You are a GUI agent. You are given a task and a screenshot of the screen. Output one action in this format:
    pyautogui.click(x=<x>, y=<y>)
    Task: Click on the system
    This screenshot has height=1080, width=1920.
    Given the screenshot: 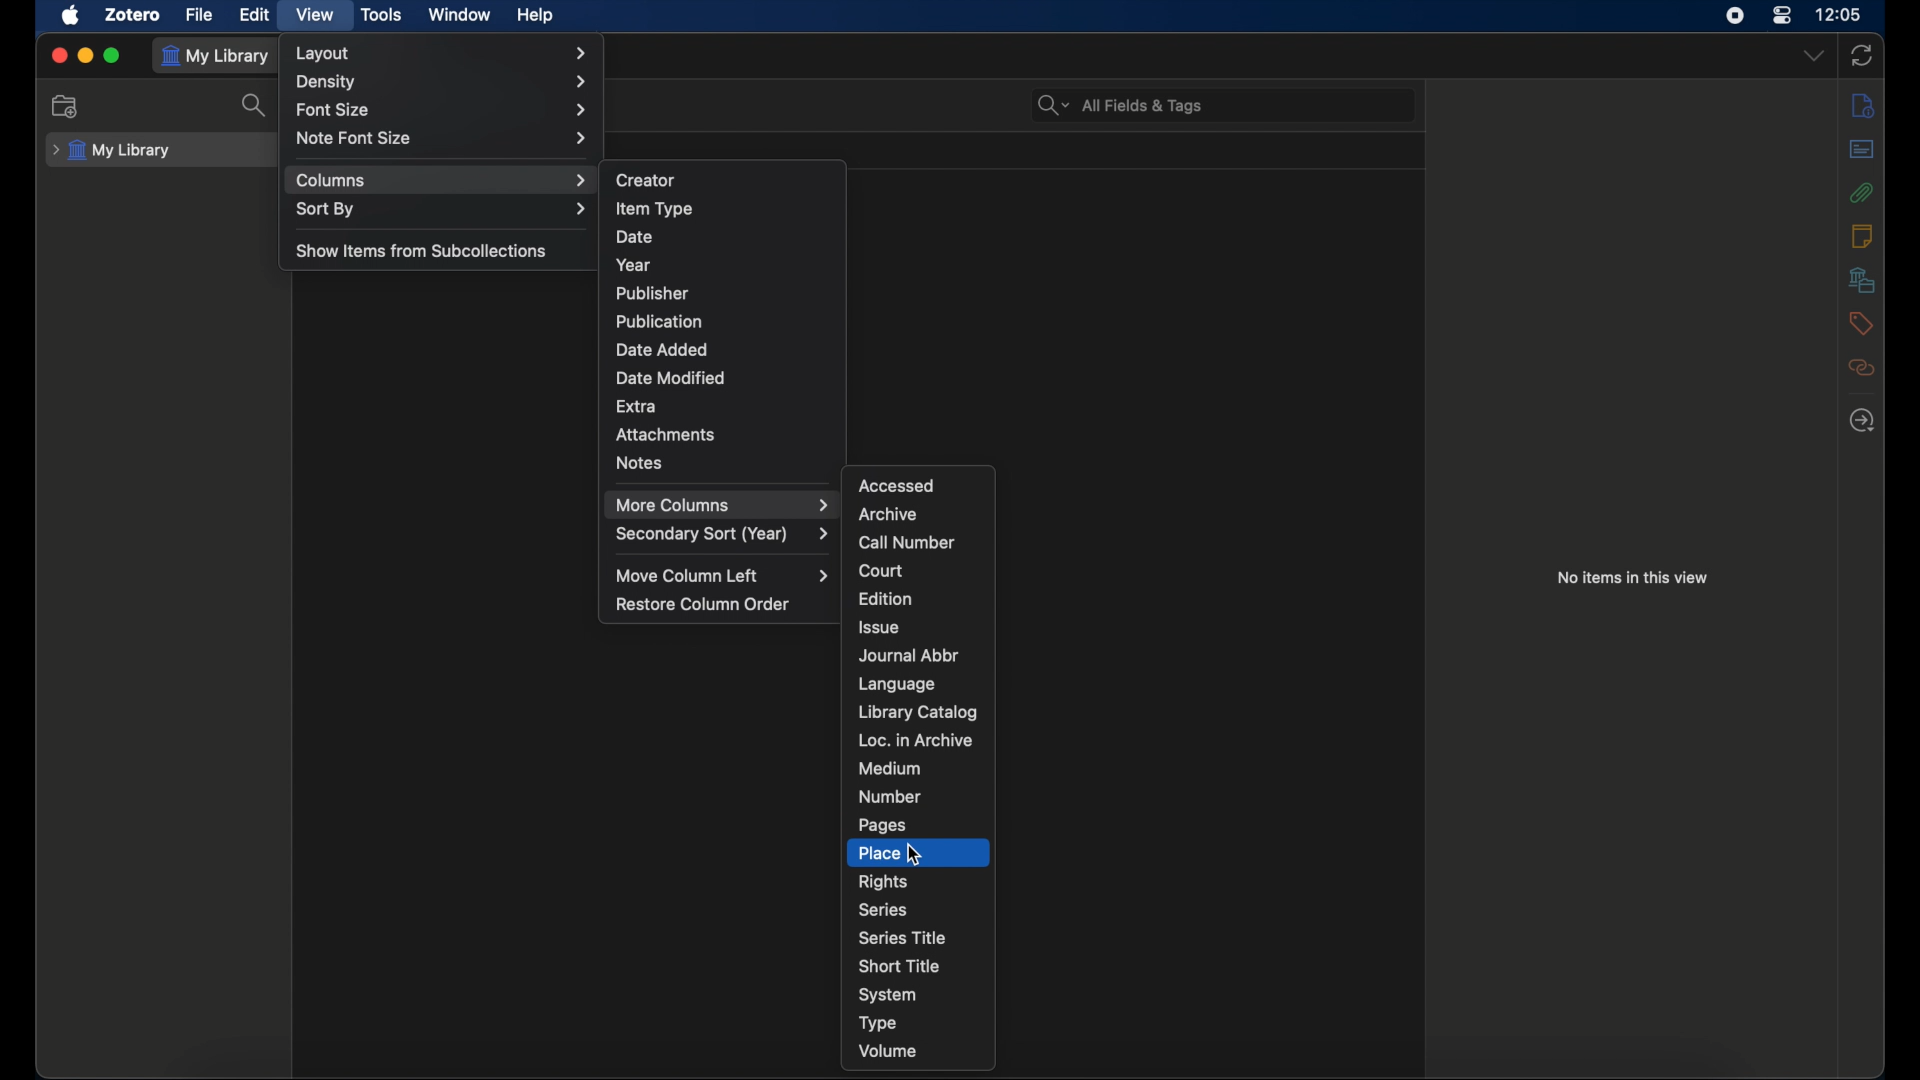 What is the action you would take?
    pyautogui.click(x=888, y=996)
    